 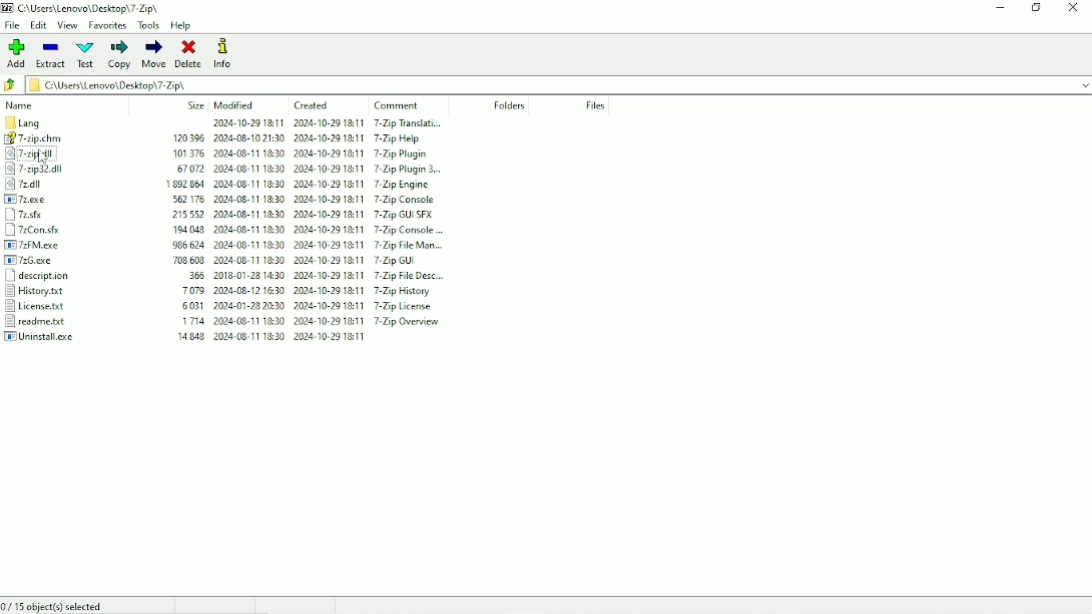 What do you see at coordinates (196, 105) in the screenshot?
I see `Size` at bounding box center [196, 105].